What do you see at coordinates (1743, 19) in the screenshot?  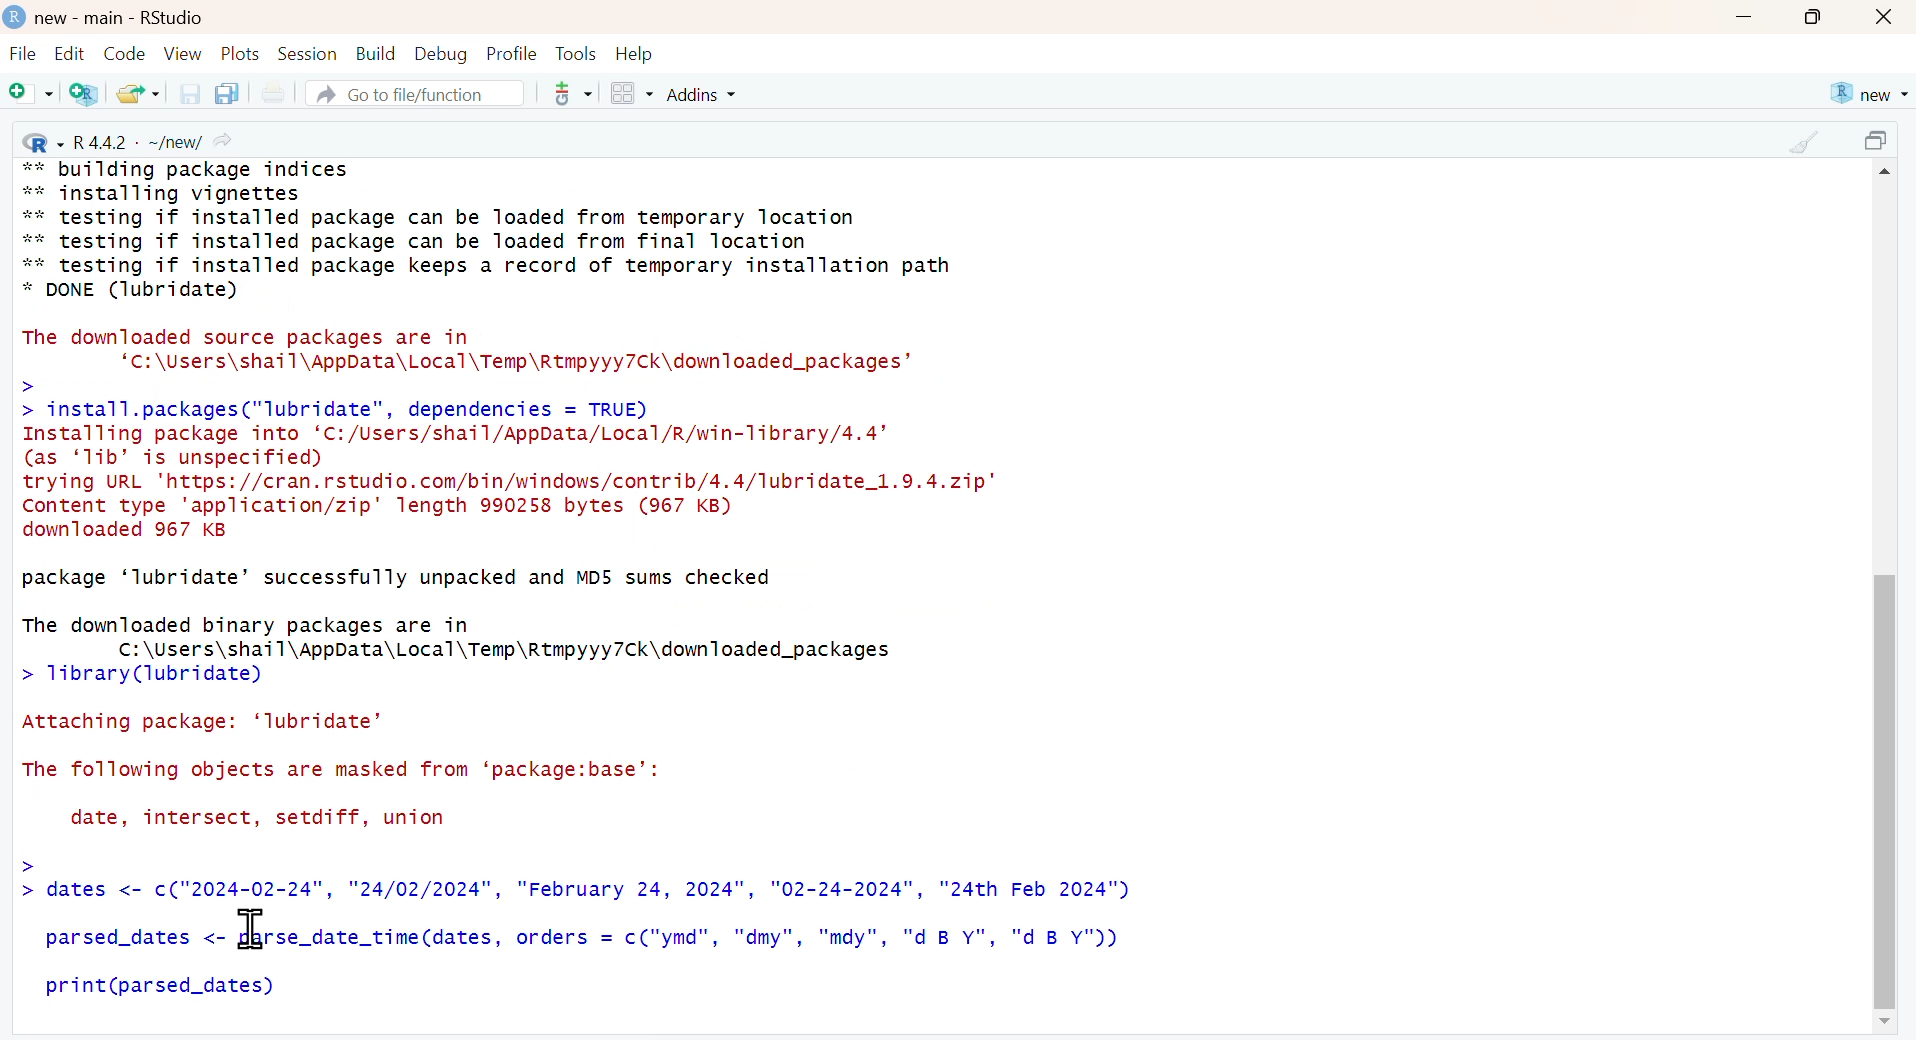 I see `minimize` at bounding box center [1743, 19].